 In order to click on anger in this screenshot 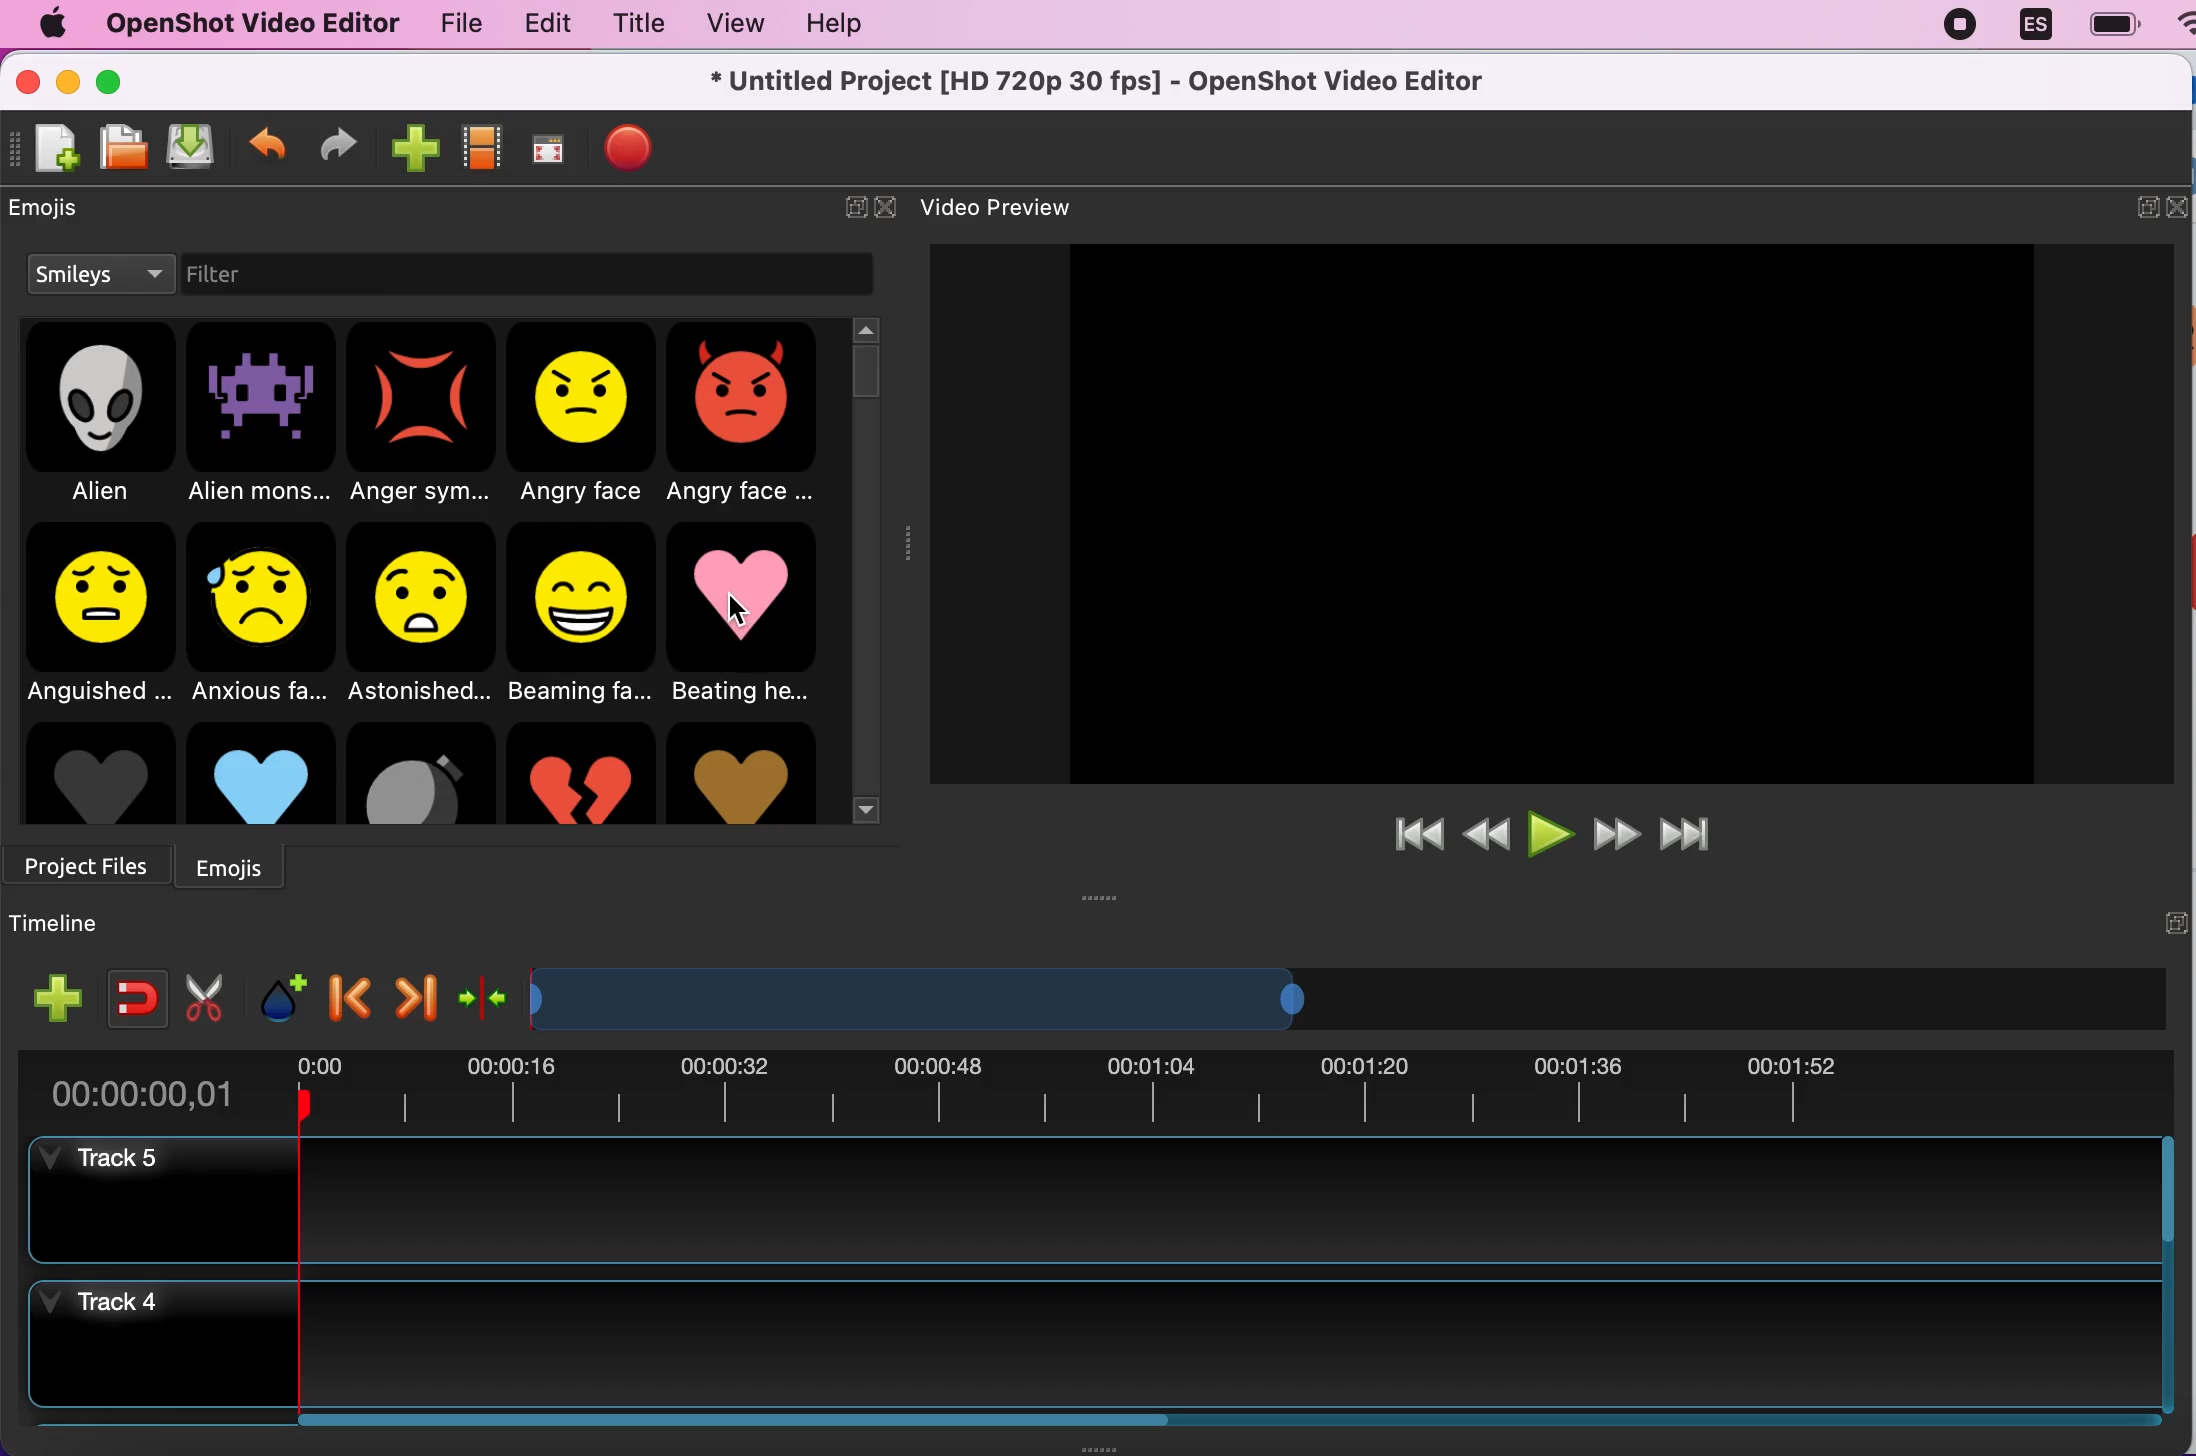, I will do `click(424, 416)`.